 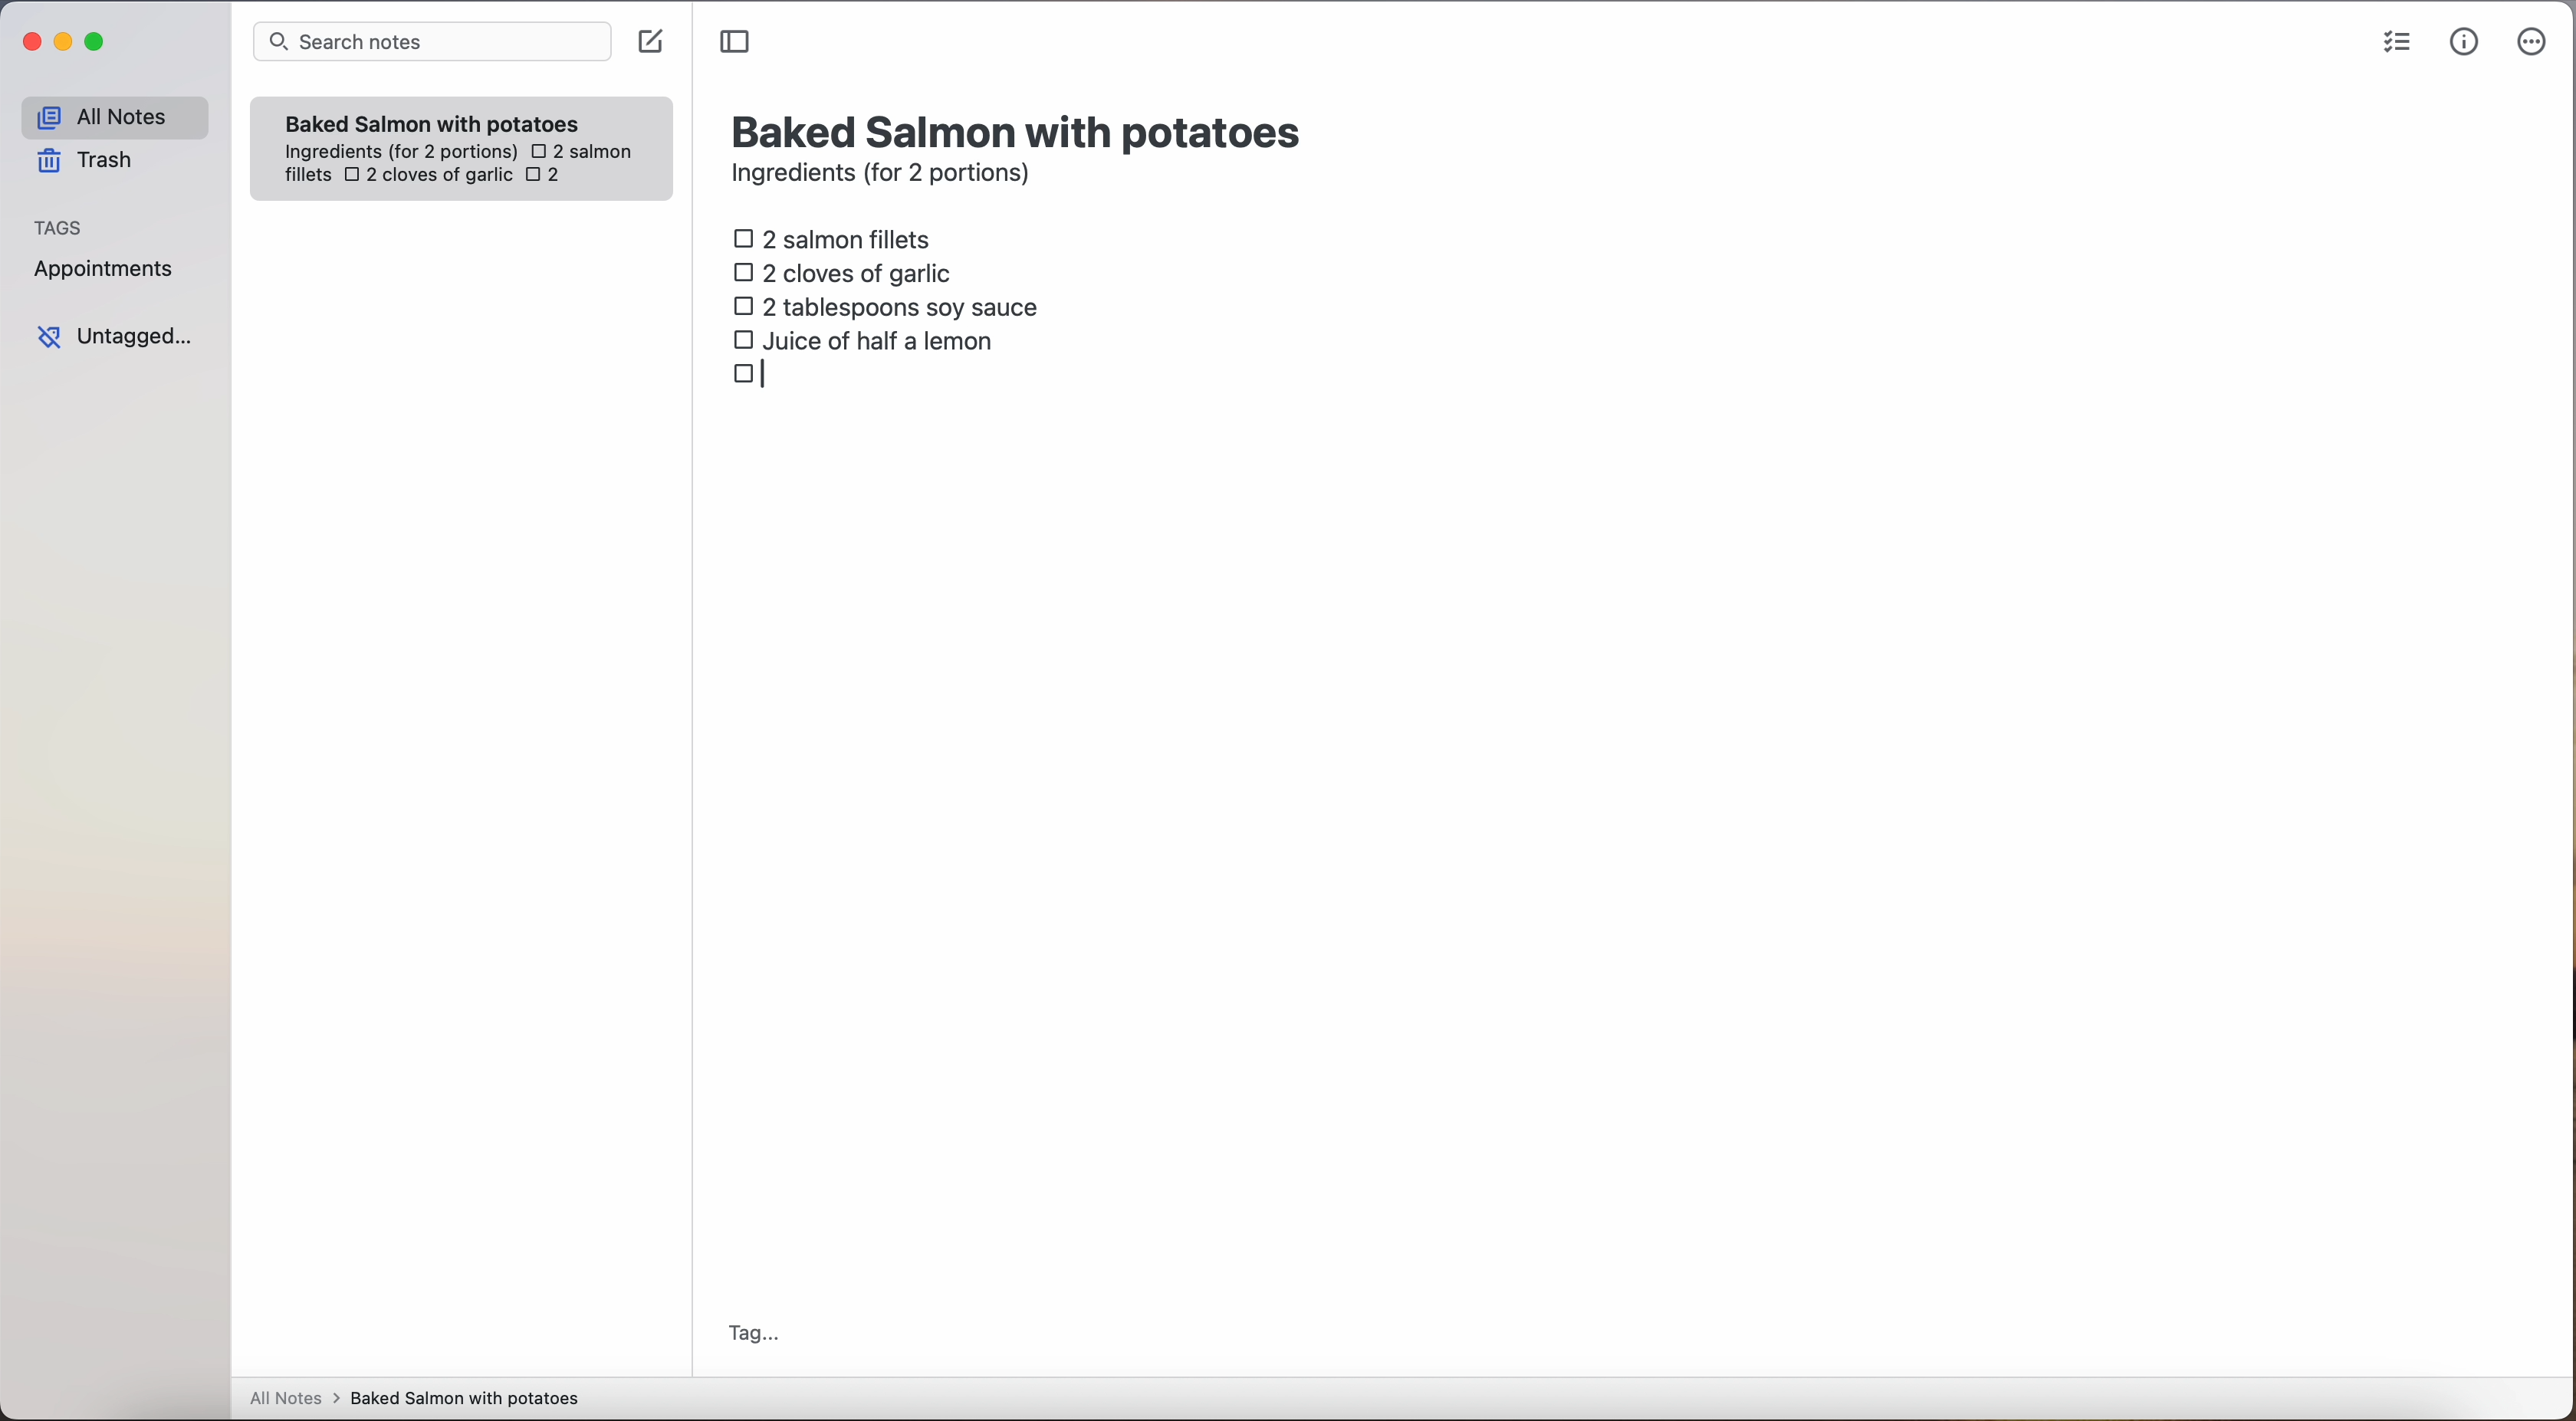 What do you see at coordinates (737, 43) in the screenshot?
I see `toggle sidebar` at bounding box center [737, 43].